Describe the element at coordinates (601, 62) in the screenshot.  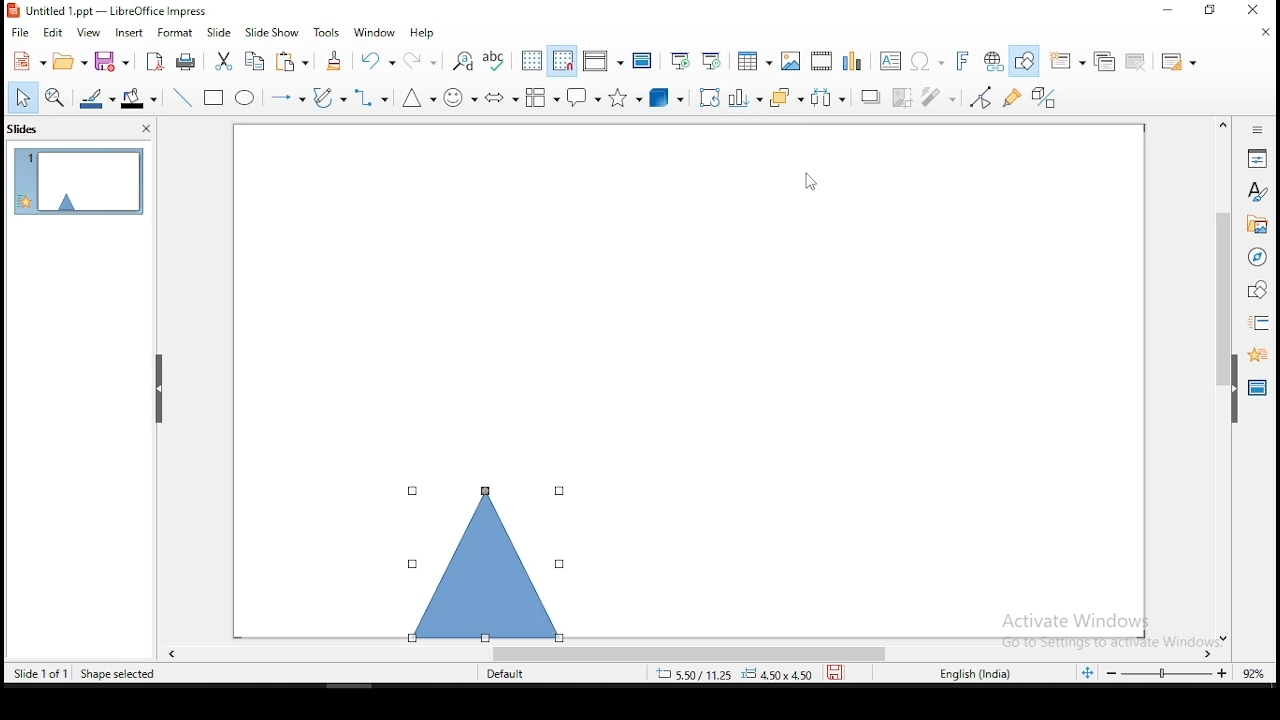
I see `display views` at that location.